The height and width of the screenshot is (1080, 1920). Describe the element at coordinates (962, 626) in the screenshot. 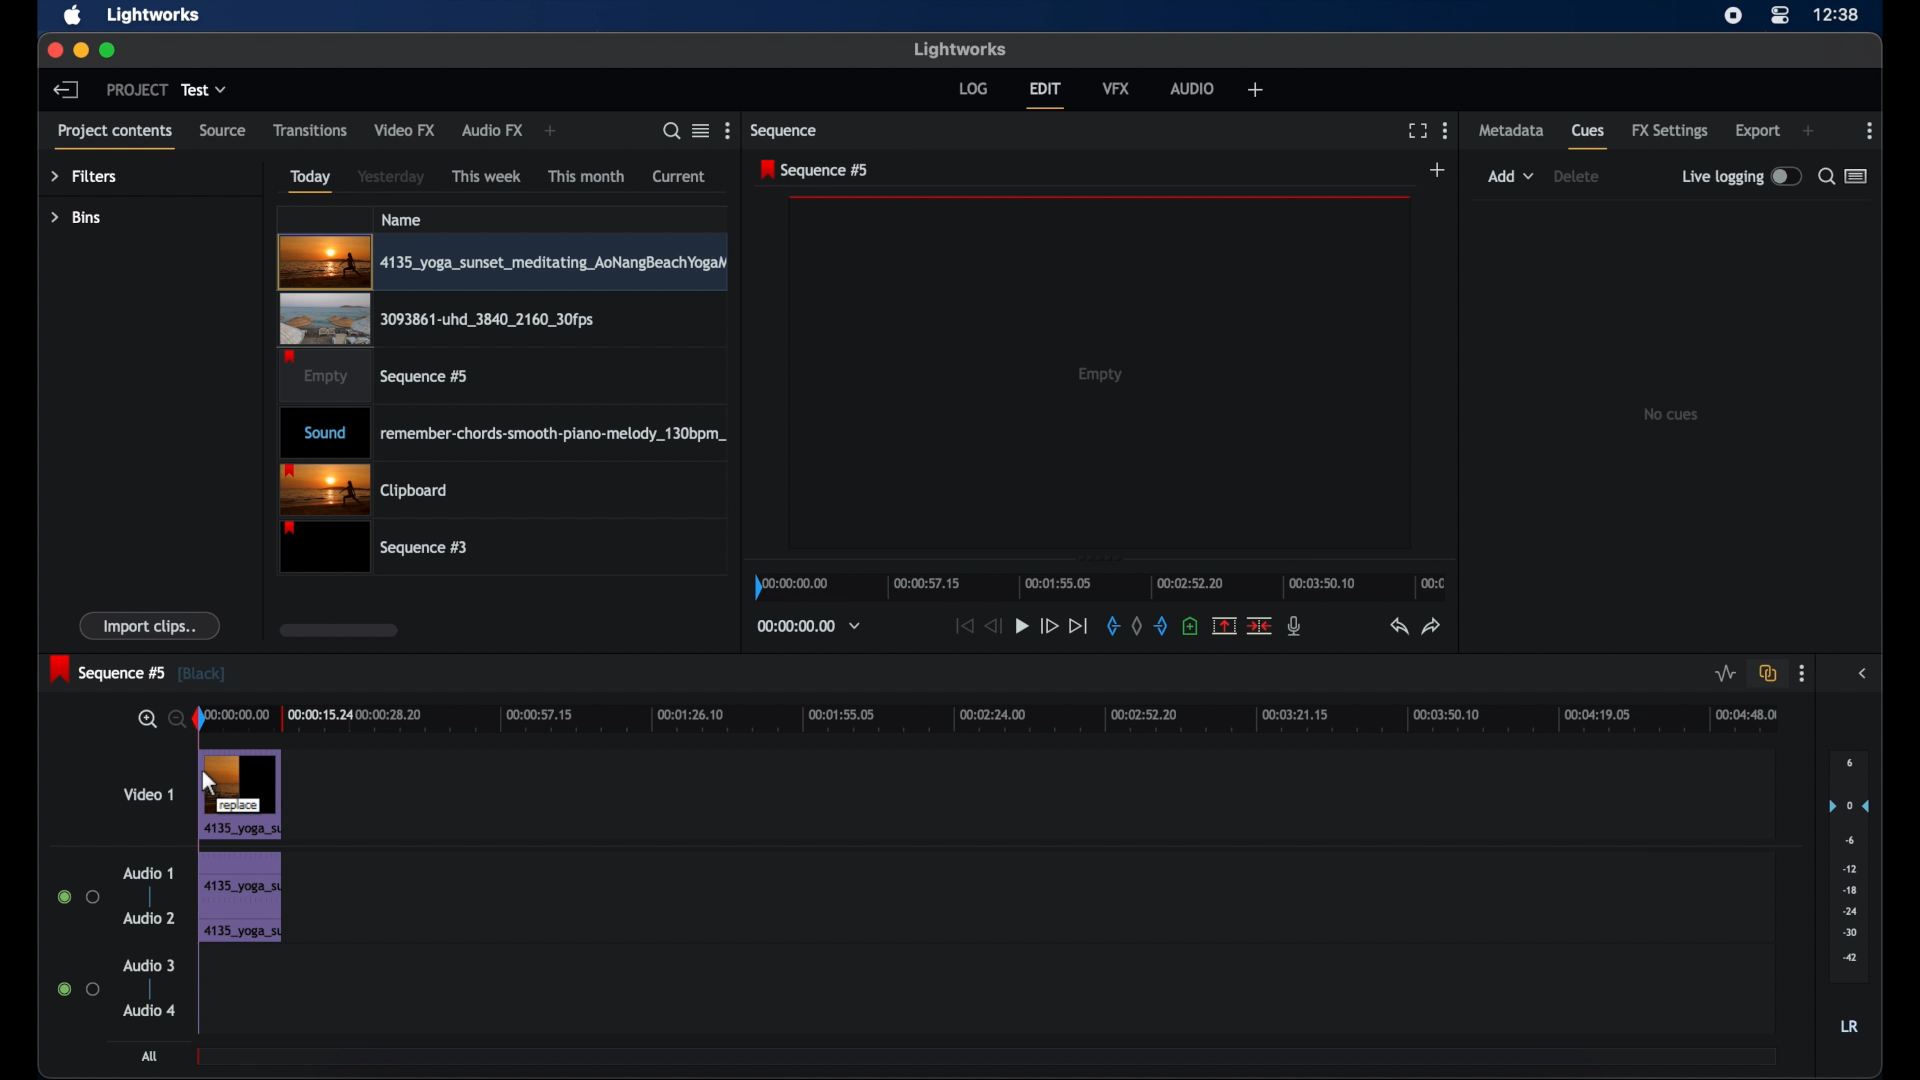

I see `jump to  start` at that location.